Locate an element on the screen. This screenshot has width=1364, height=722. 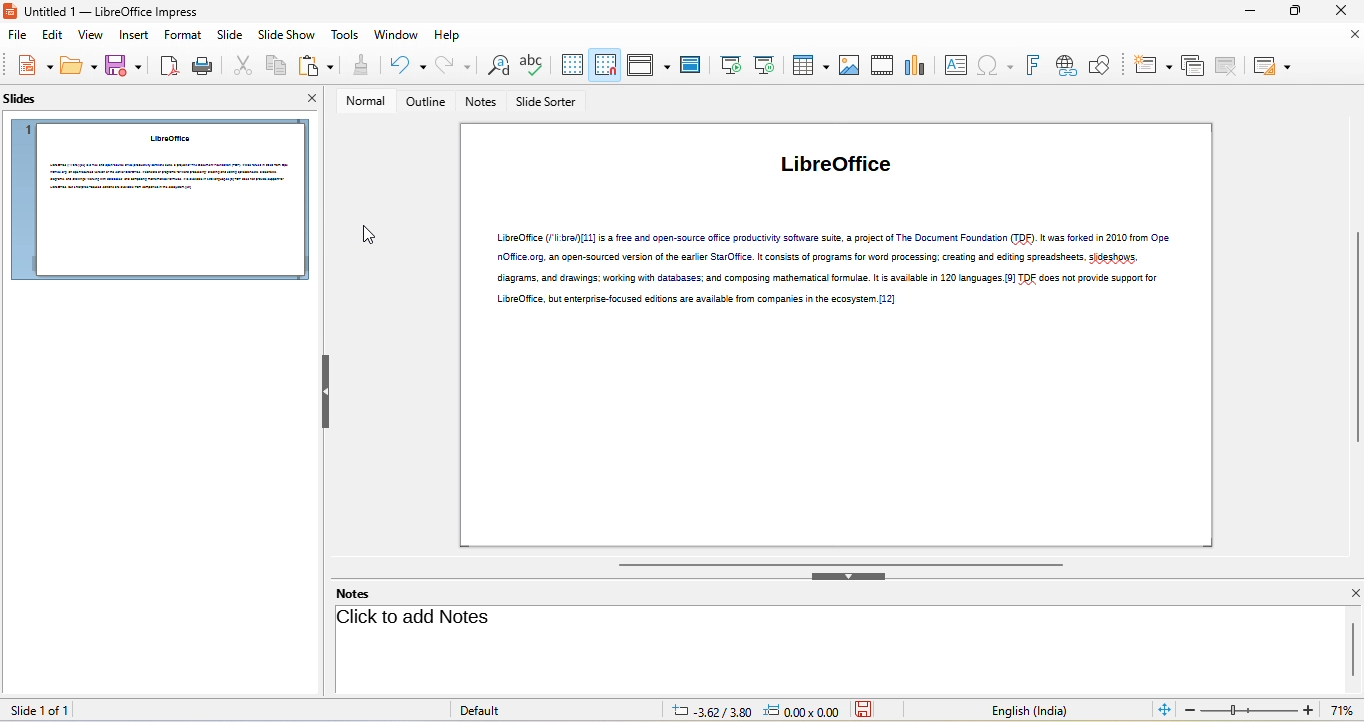
click to add notes is located at coordinates (413, 619).